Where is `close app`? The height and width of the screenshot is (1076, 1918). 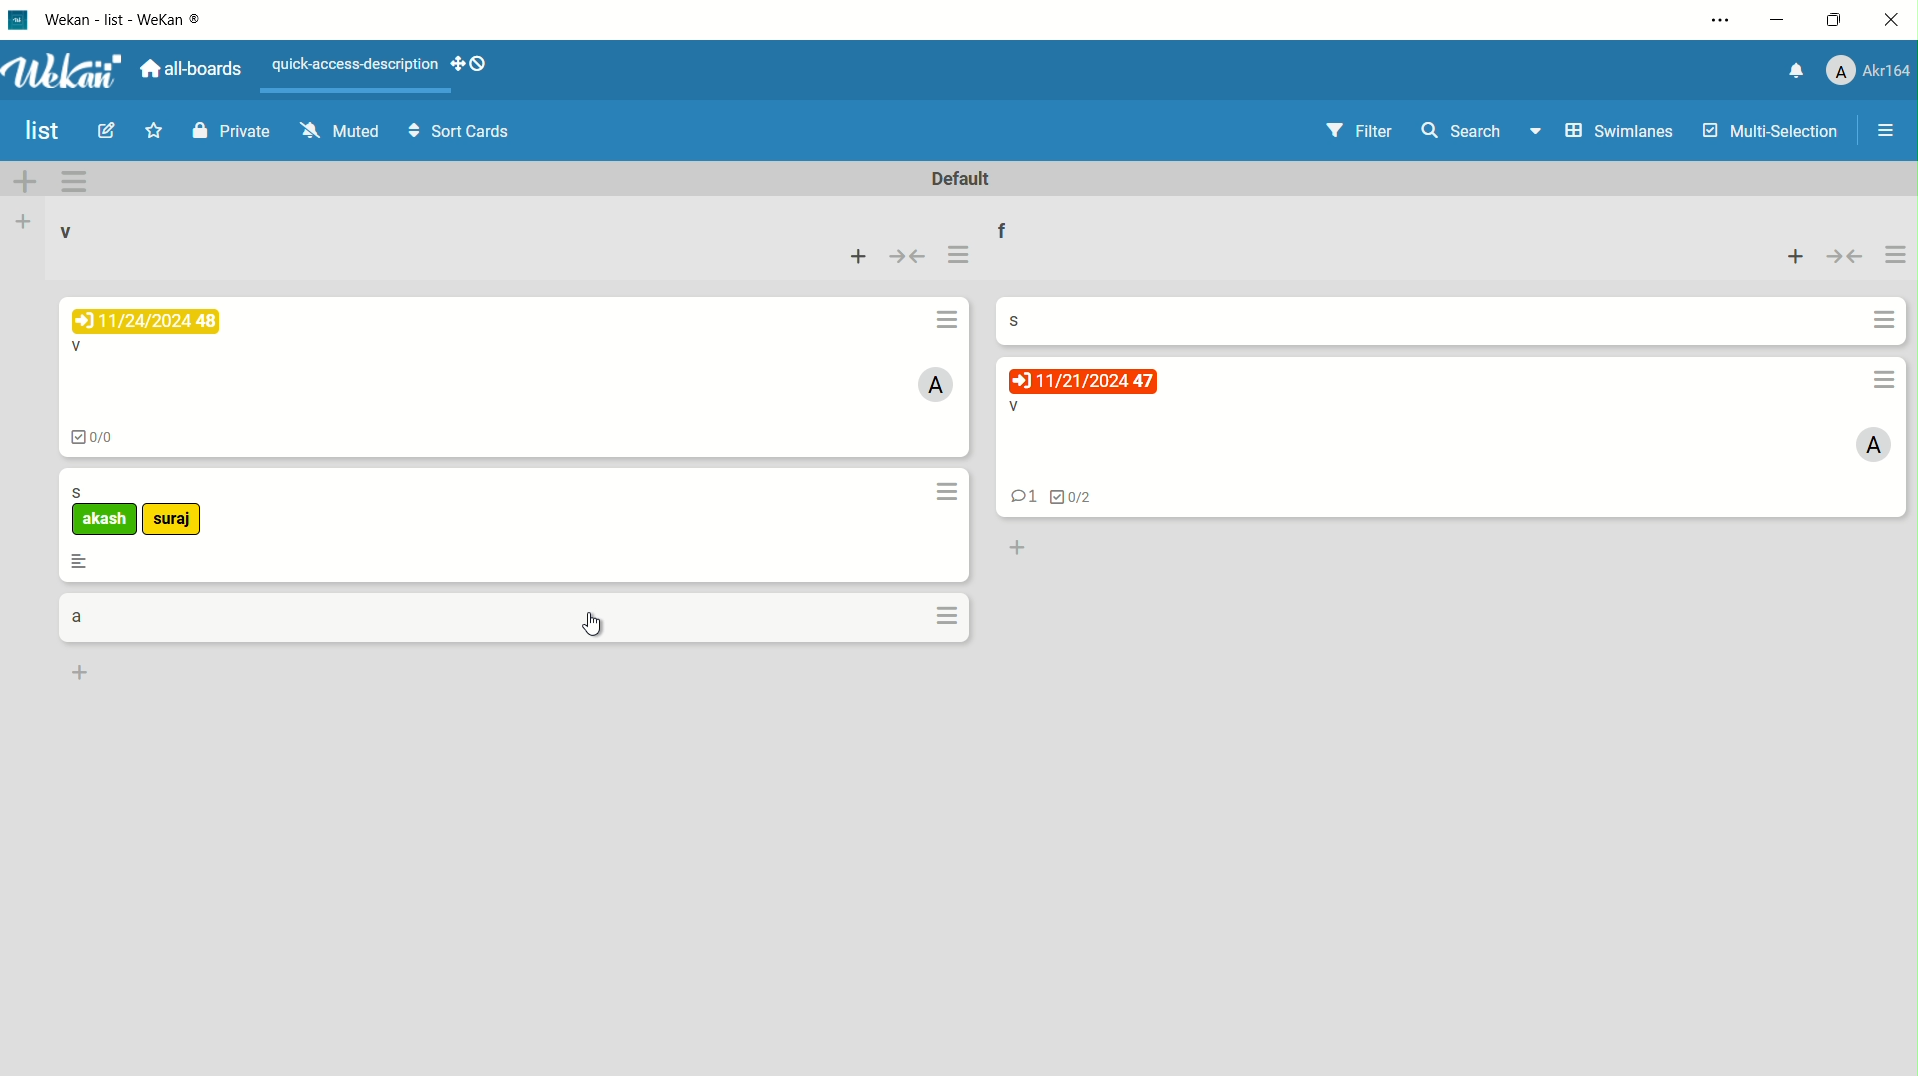
close app is located at coordinates (1893, 24).